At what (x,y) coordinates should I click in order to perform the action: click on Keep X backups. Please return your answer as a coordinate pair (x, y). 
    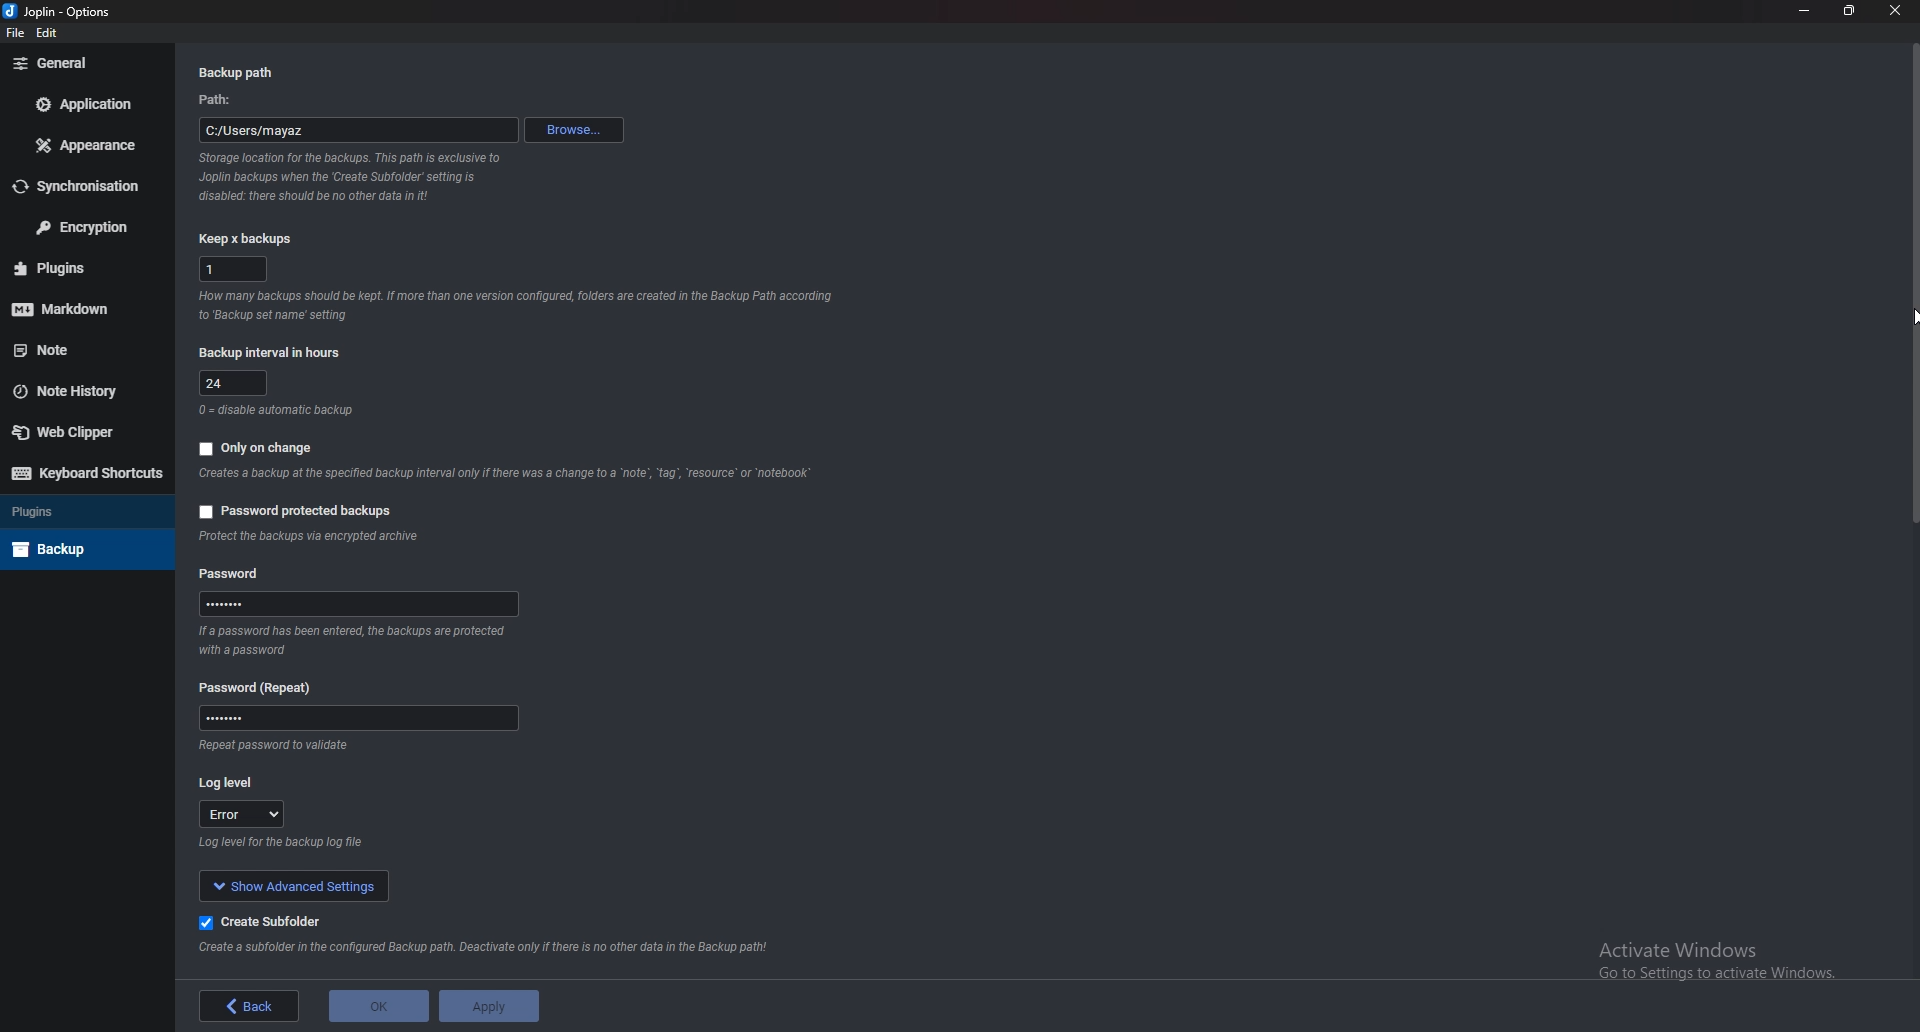
    Looking at the image, I should click on (243, 241).